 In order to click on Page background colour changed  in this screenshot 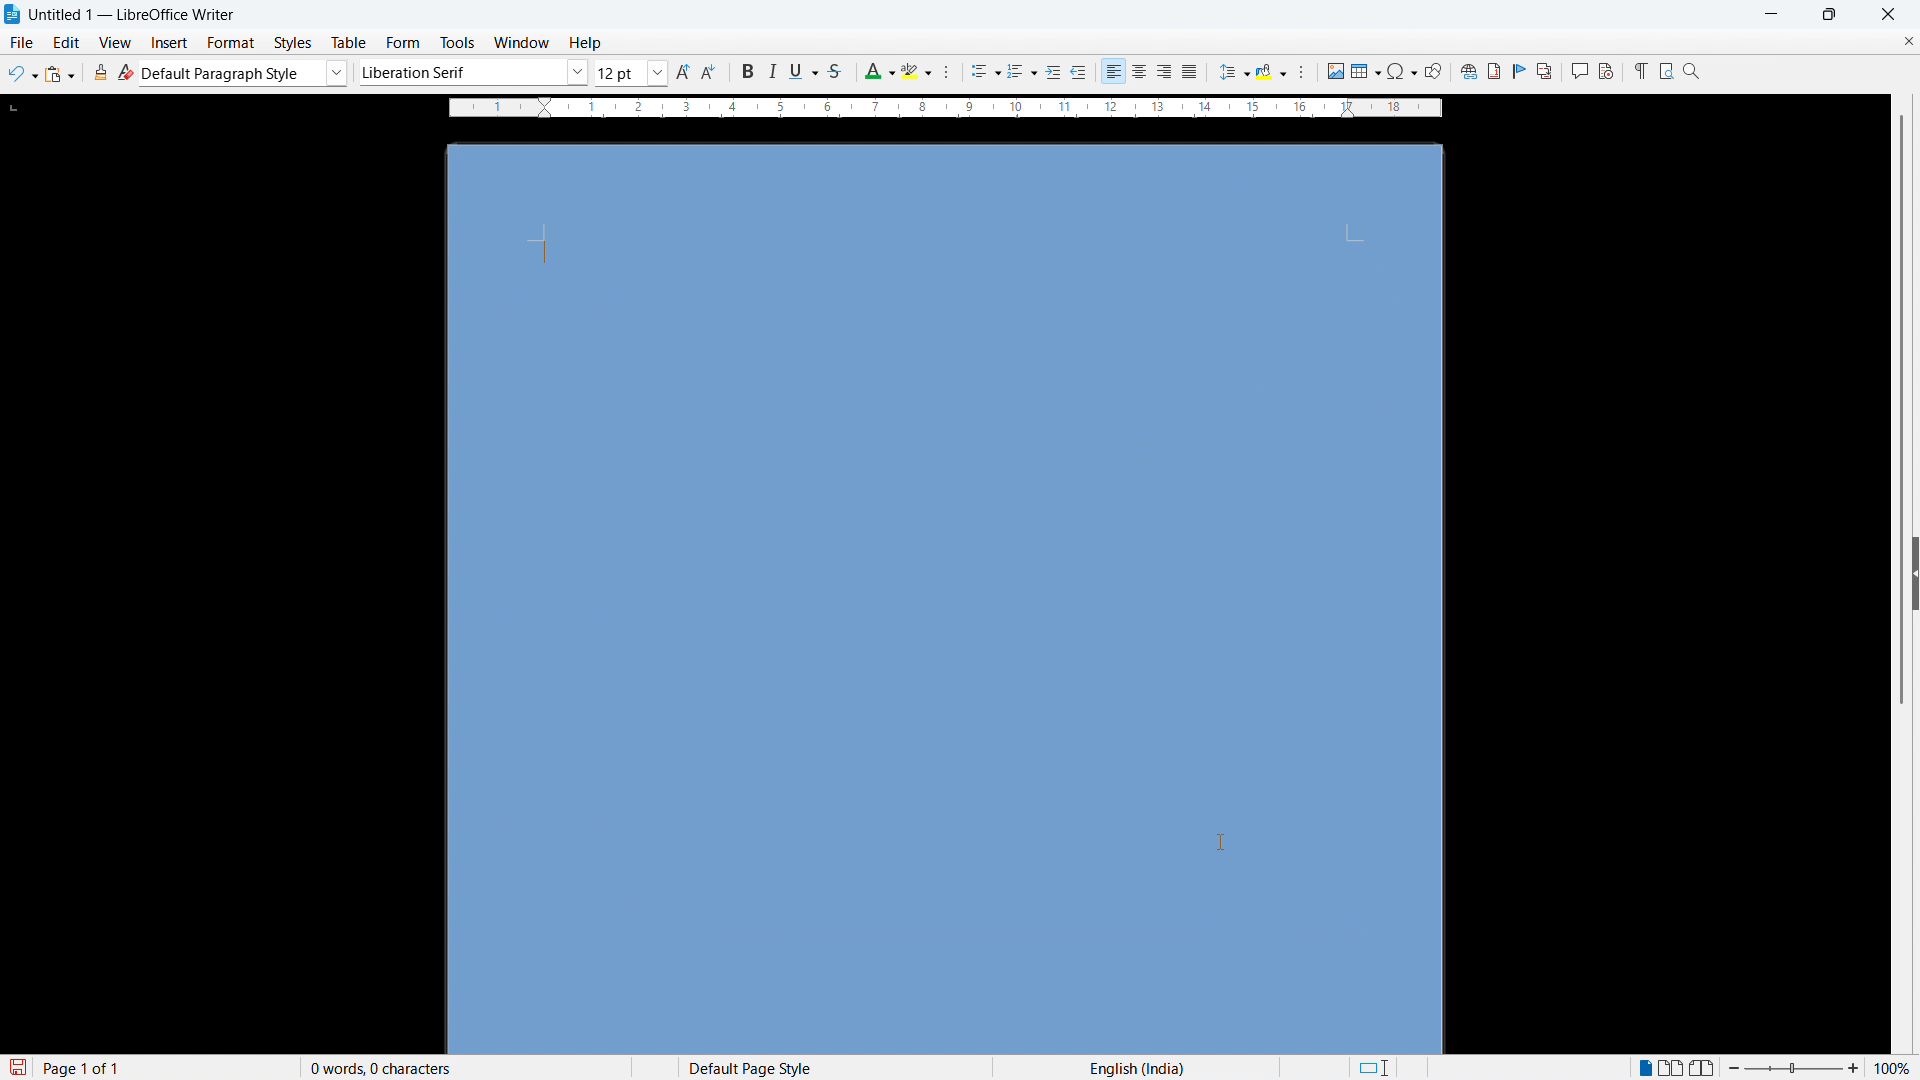, I will do `click(945, 601)`.